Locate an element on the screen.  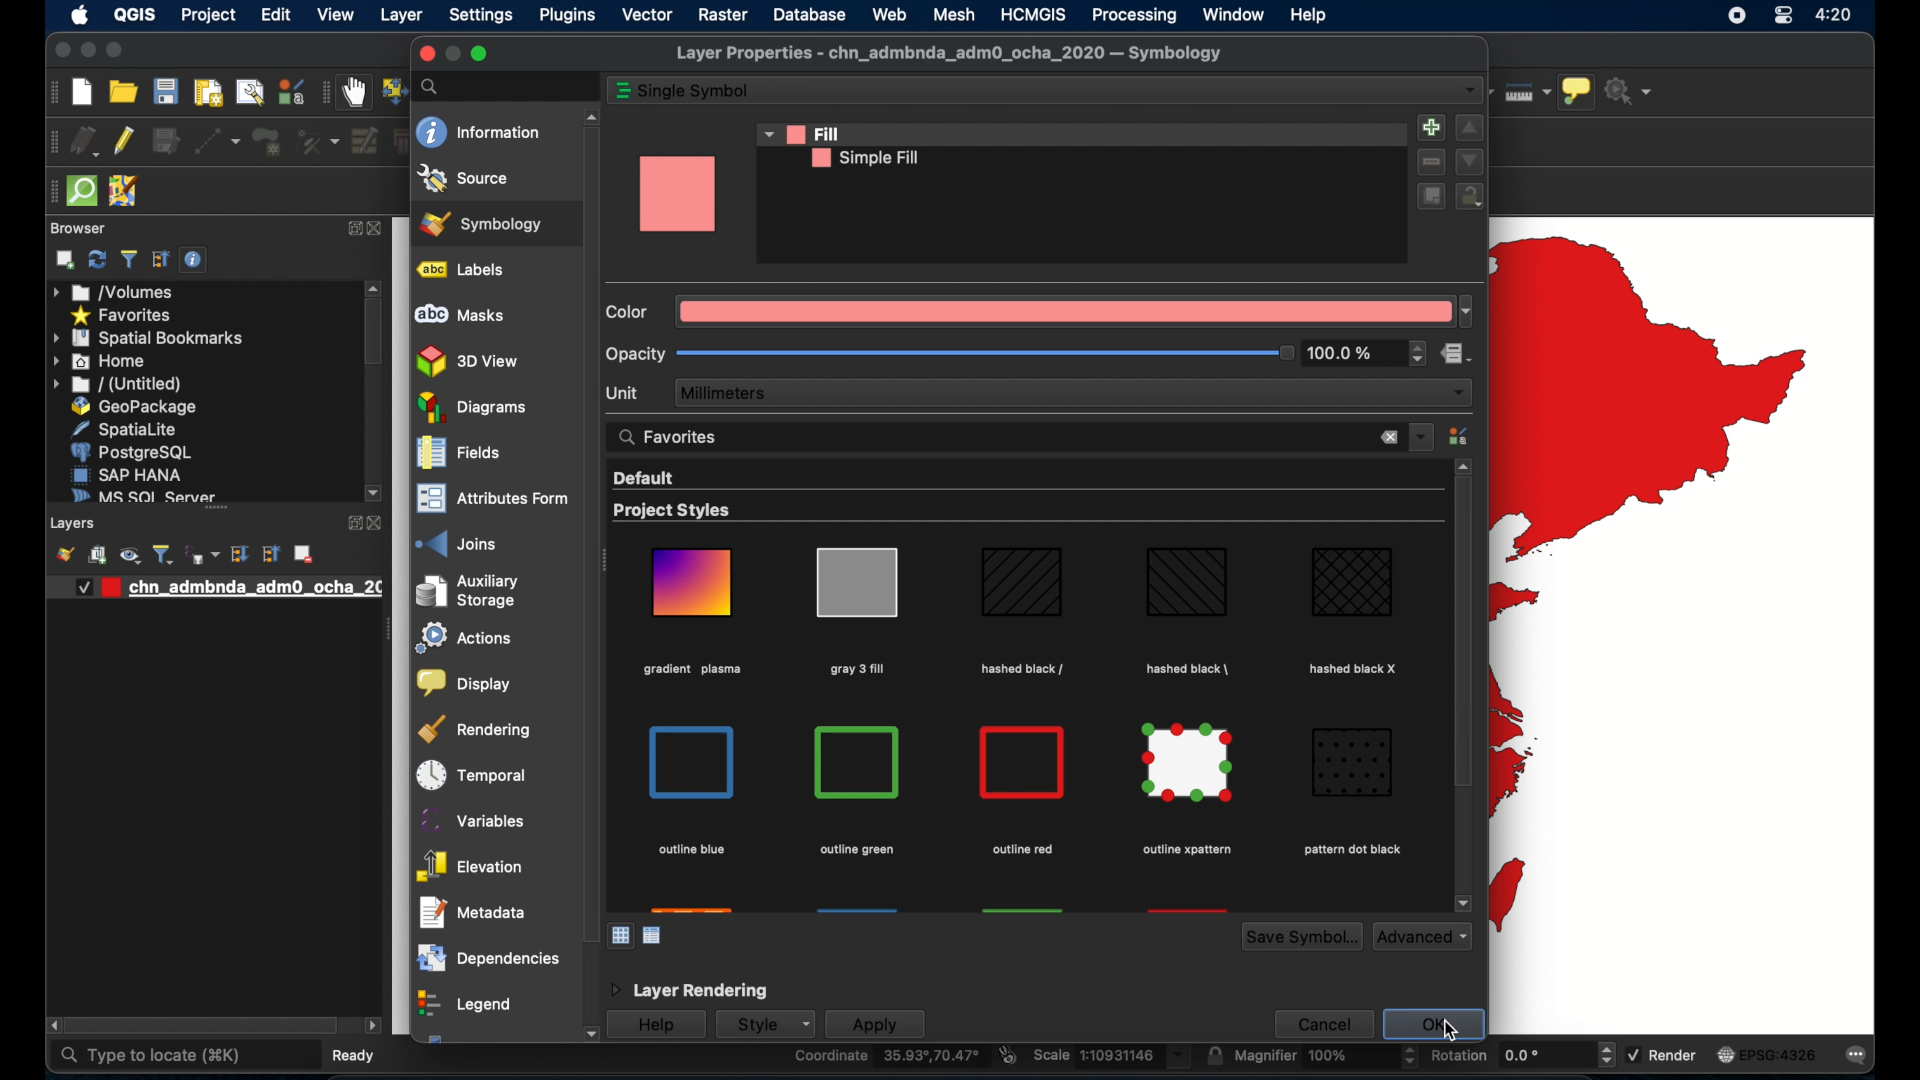
attribute form is located at coordinates (488, 500).